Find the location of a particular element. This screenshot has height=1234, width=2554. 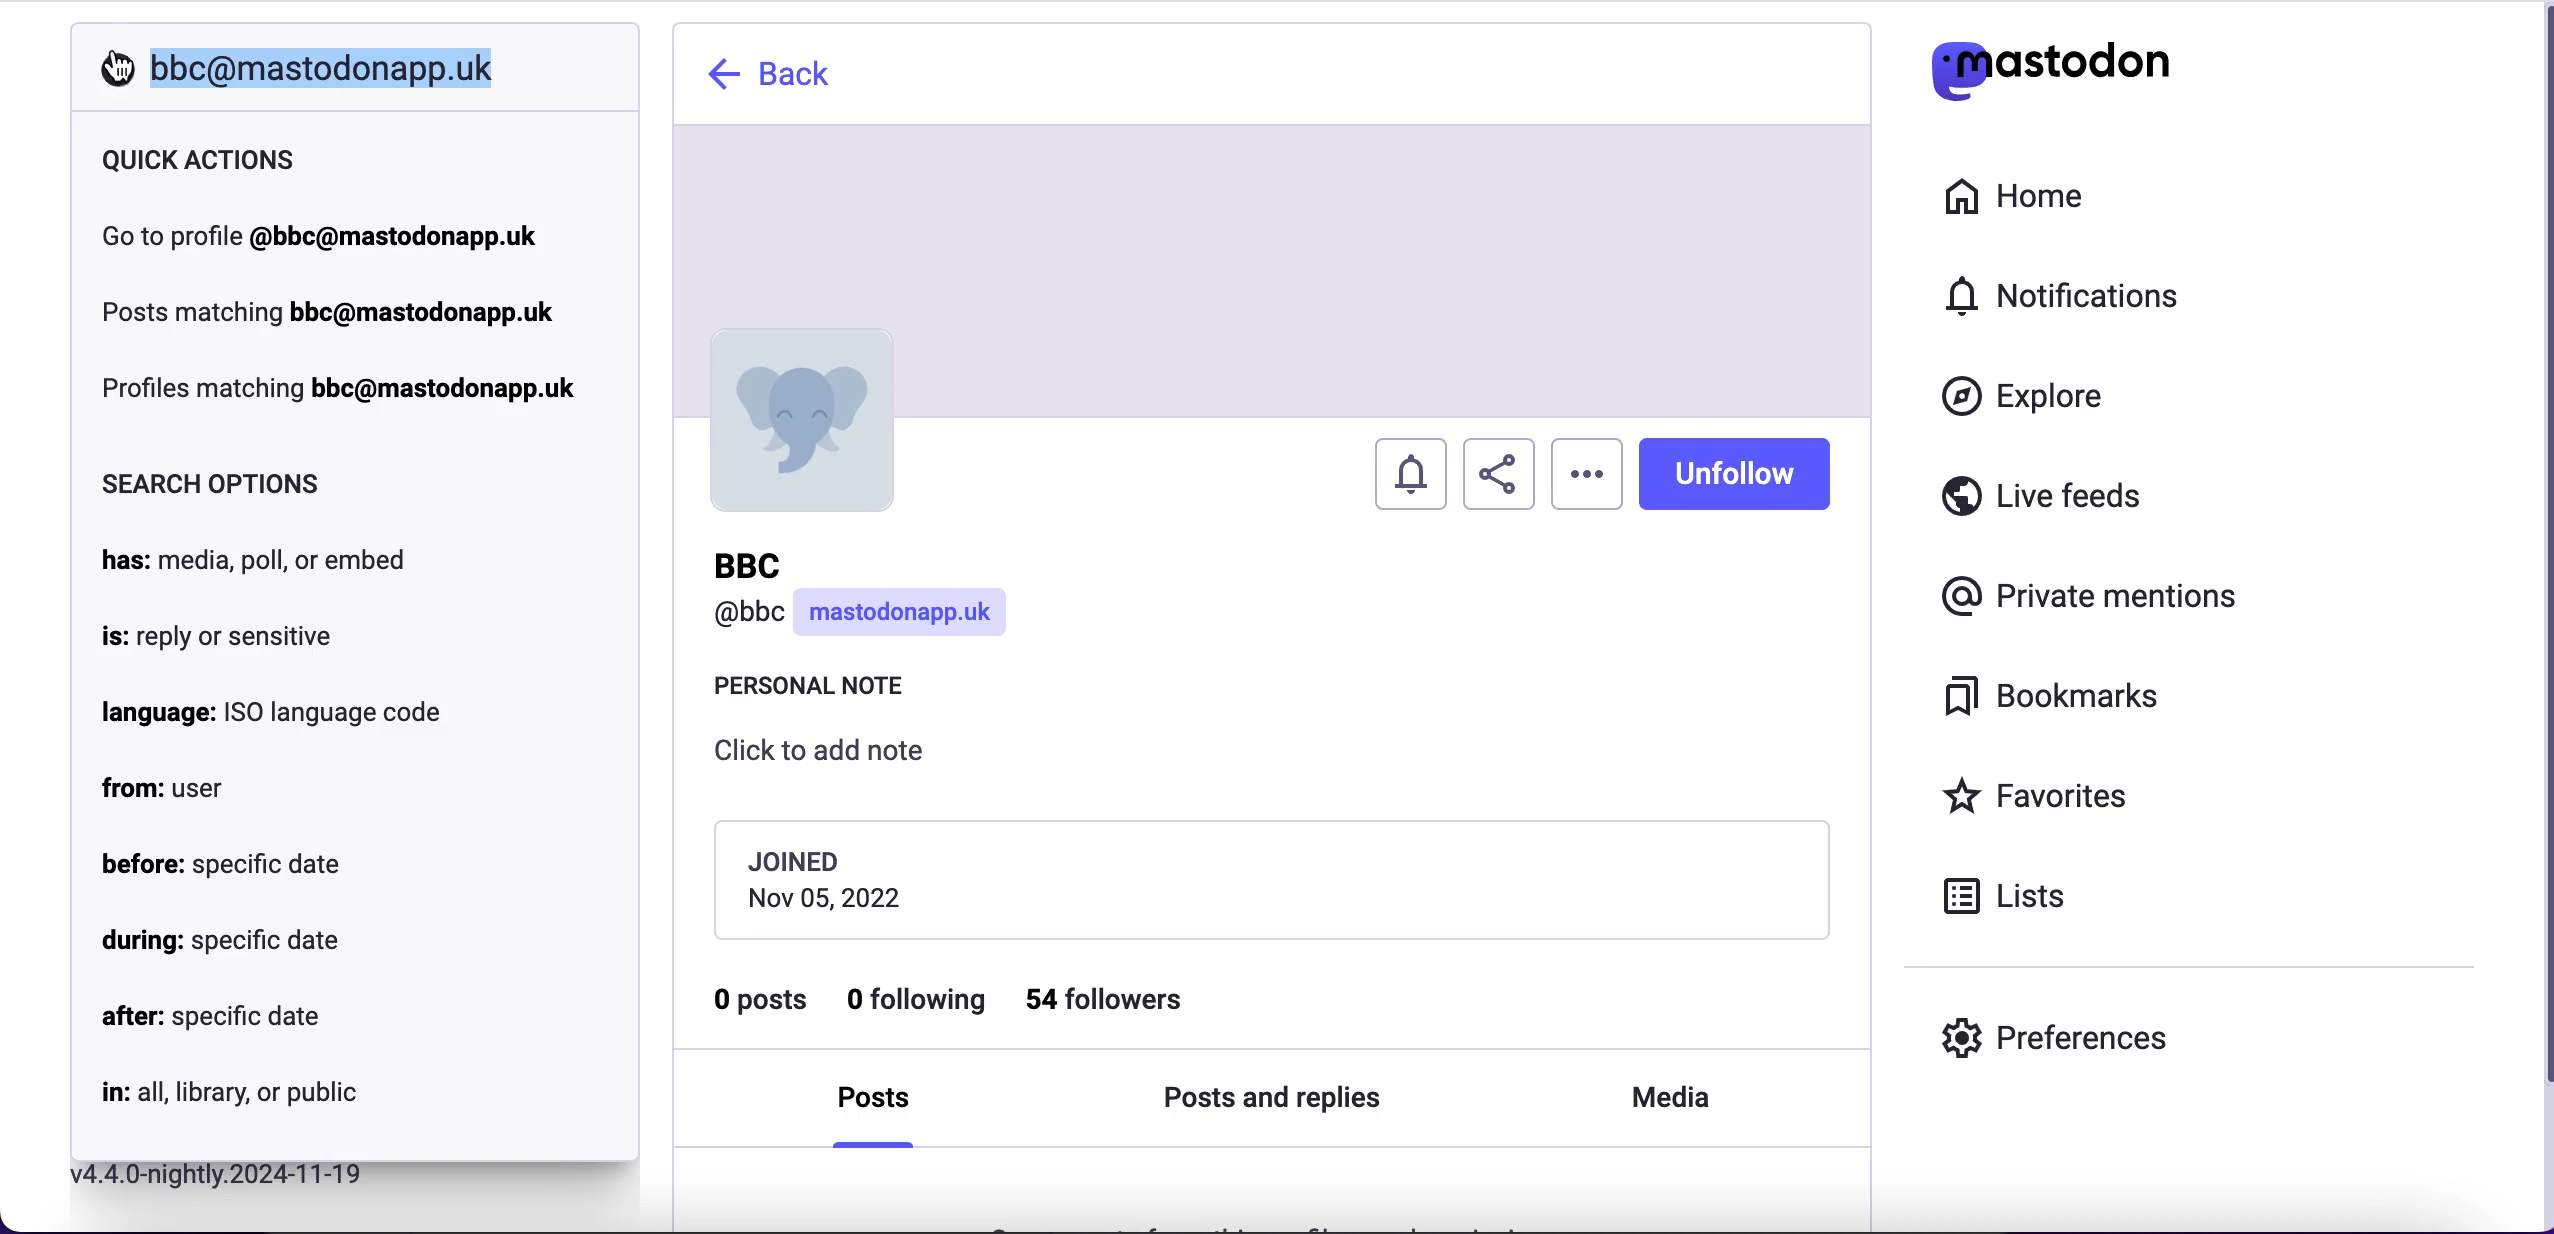

profile picture is located at coordinates (798, 420).